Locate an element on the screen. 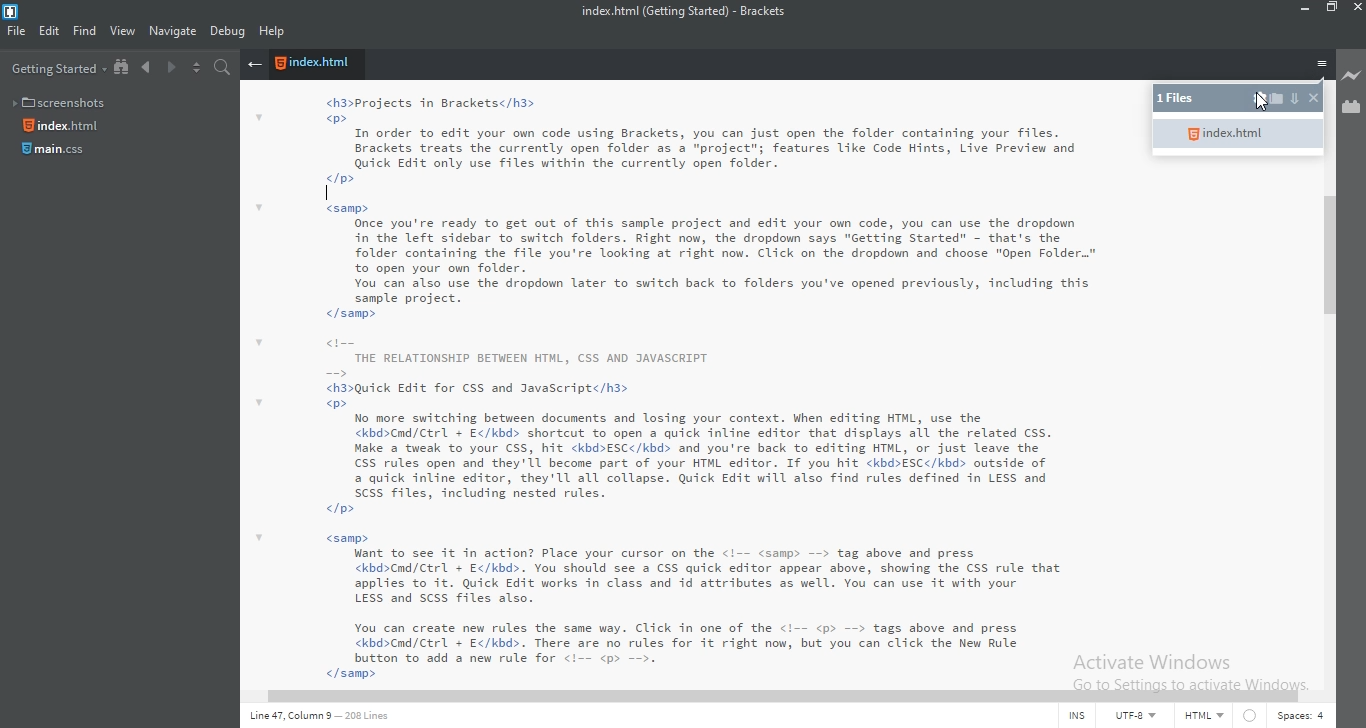 This screenshot has width=1366, height=728. View is located at coordinates (123, 32).